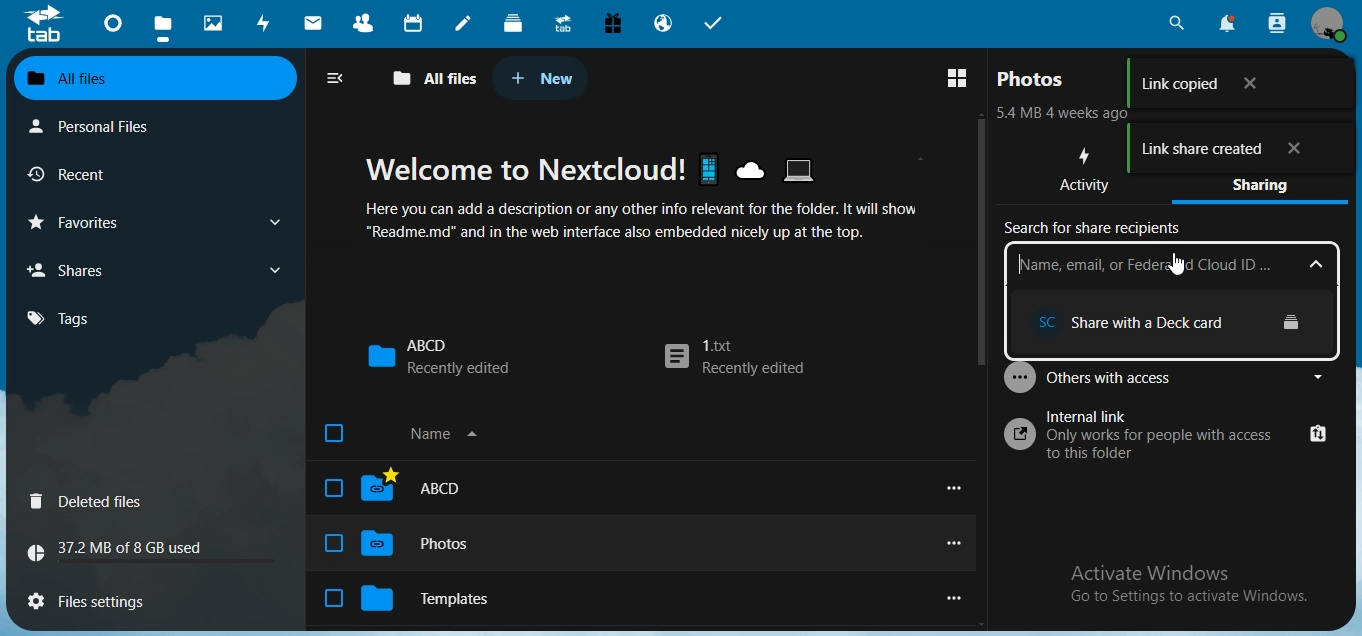 The width and height of the screenshot is (1362, 636). What do you see at coordinates (334, 597) in the screenshot?
I see `check box` at bounding box center [334, 597].